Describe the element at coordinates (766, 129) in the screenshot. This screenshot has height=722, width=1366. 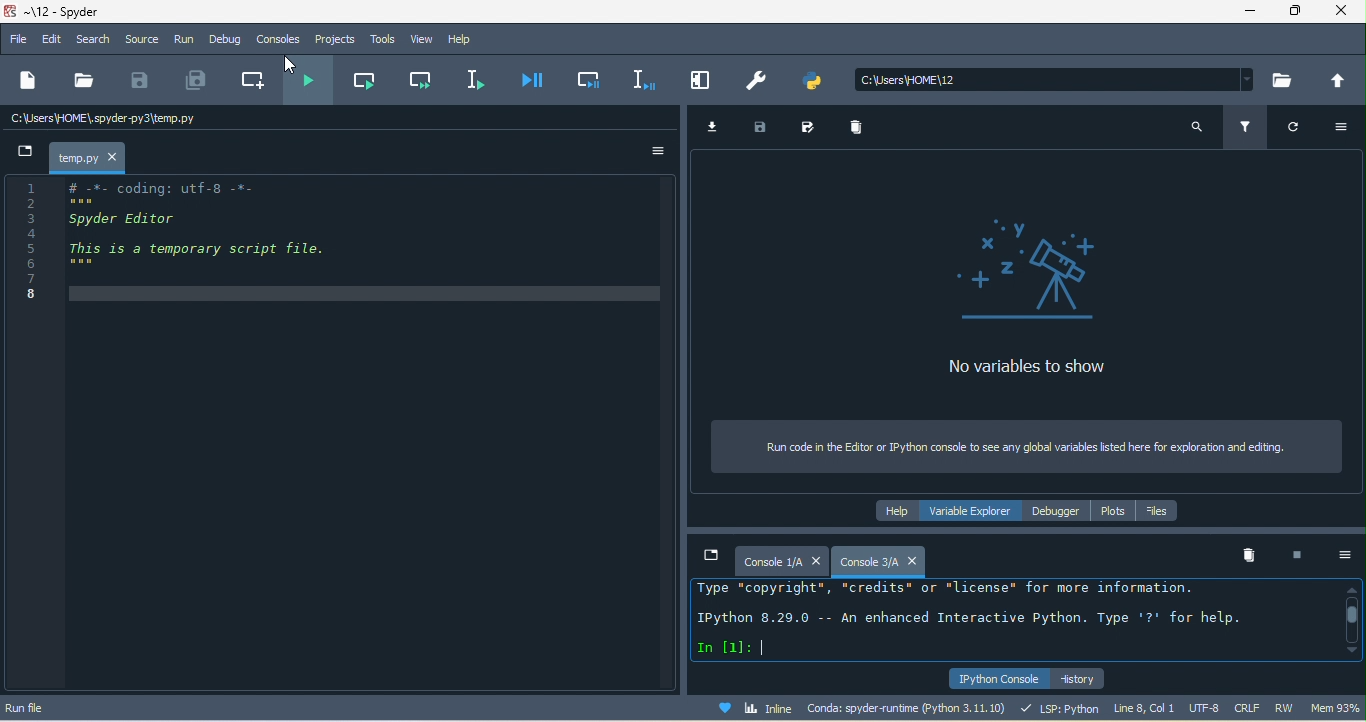
I see `save data` at that location.